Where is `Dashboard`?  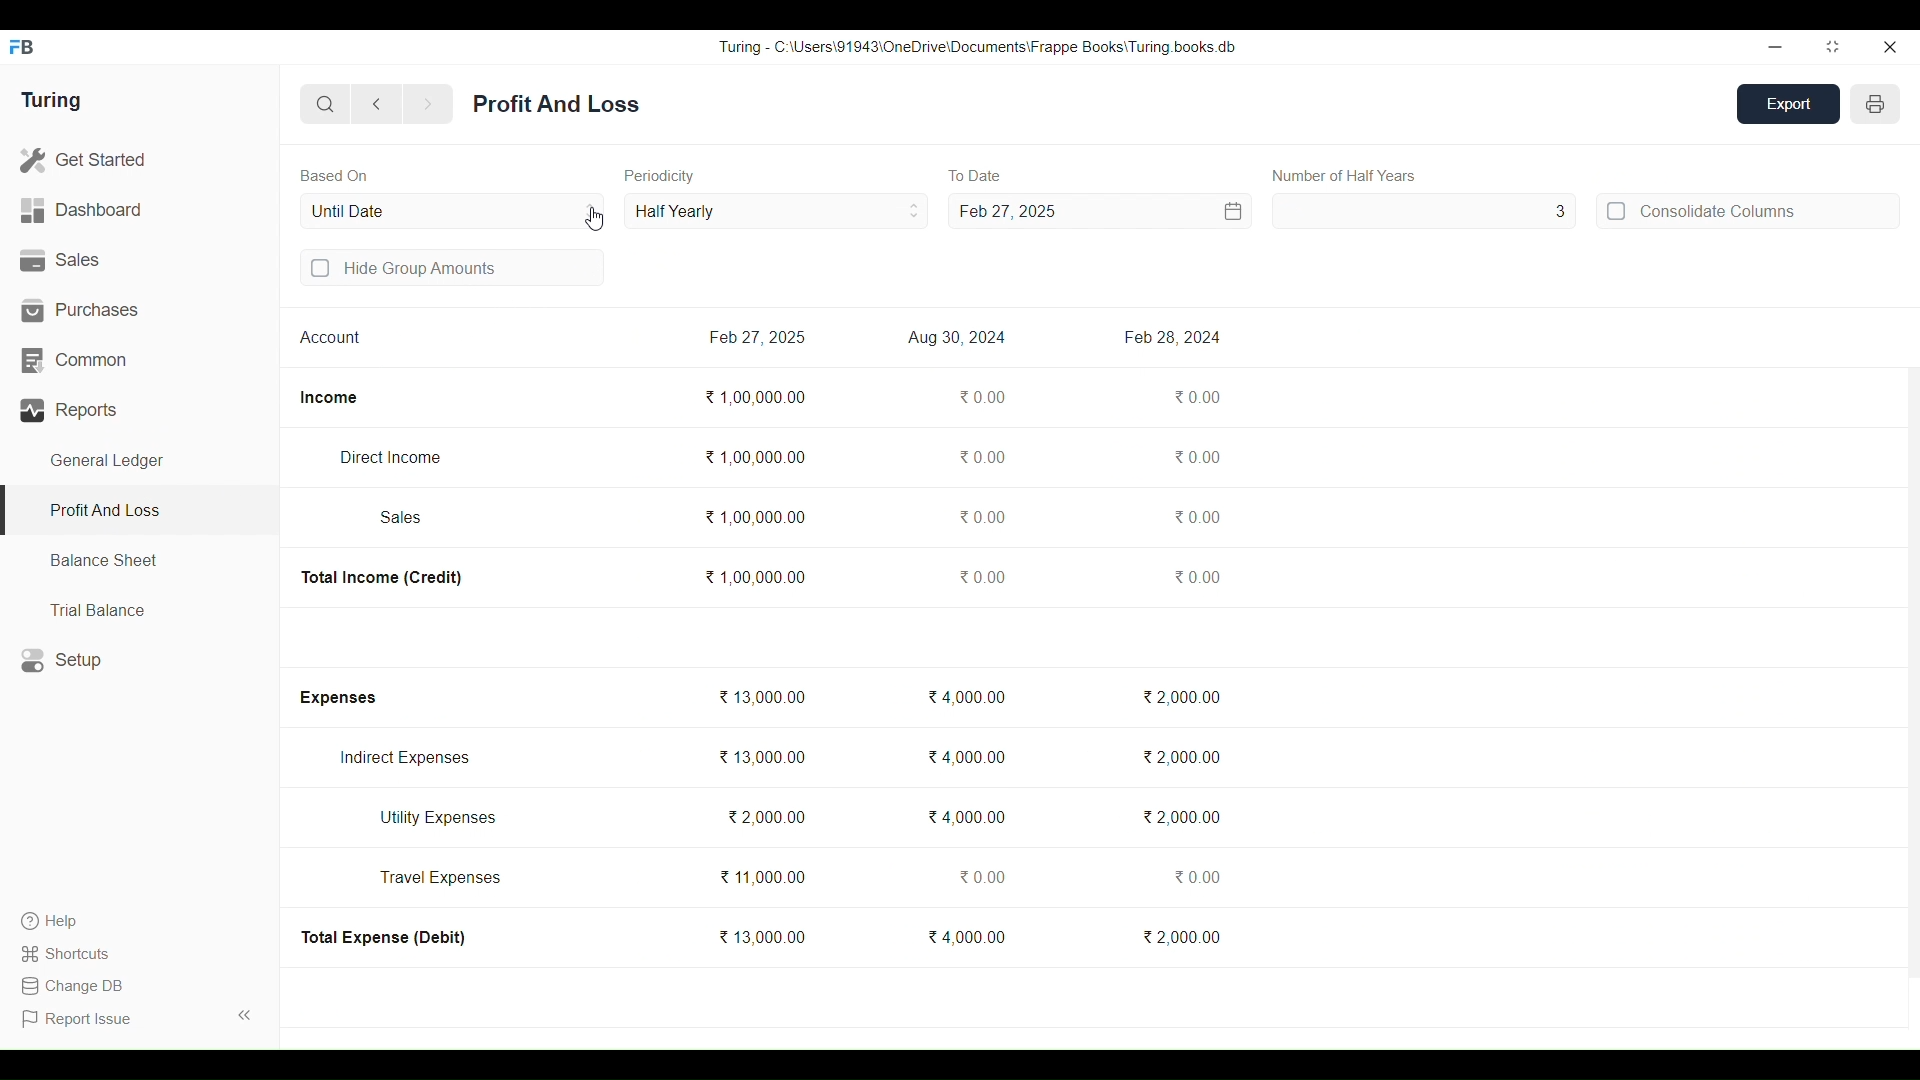
Dashboard is located at coordinates (139, 211).